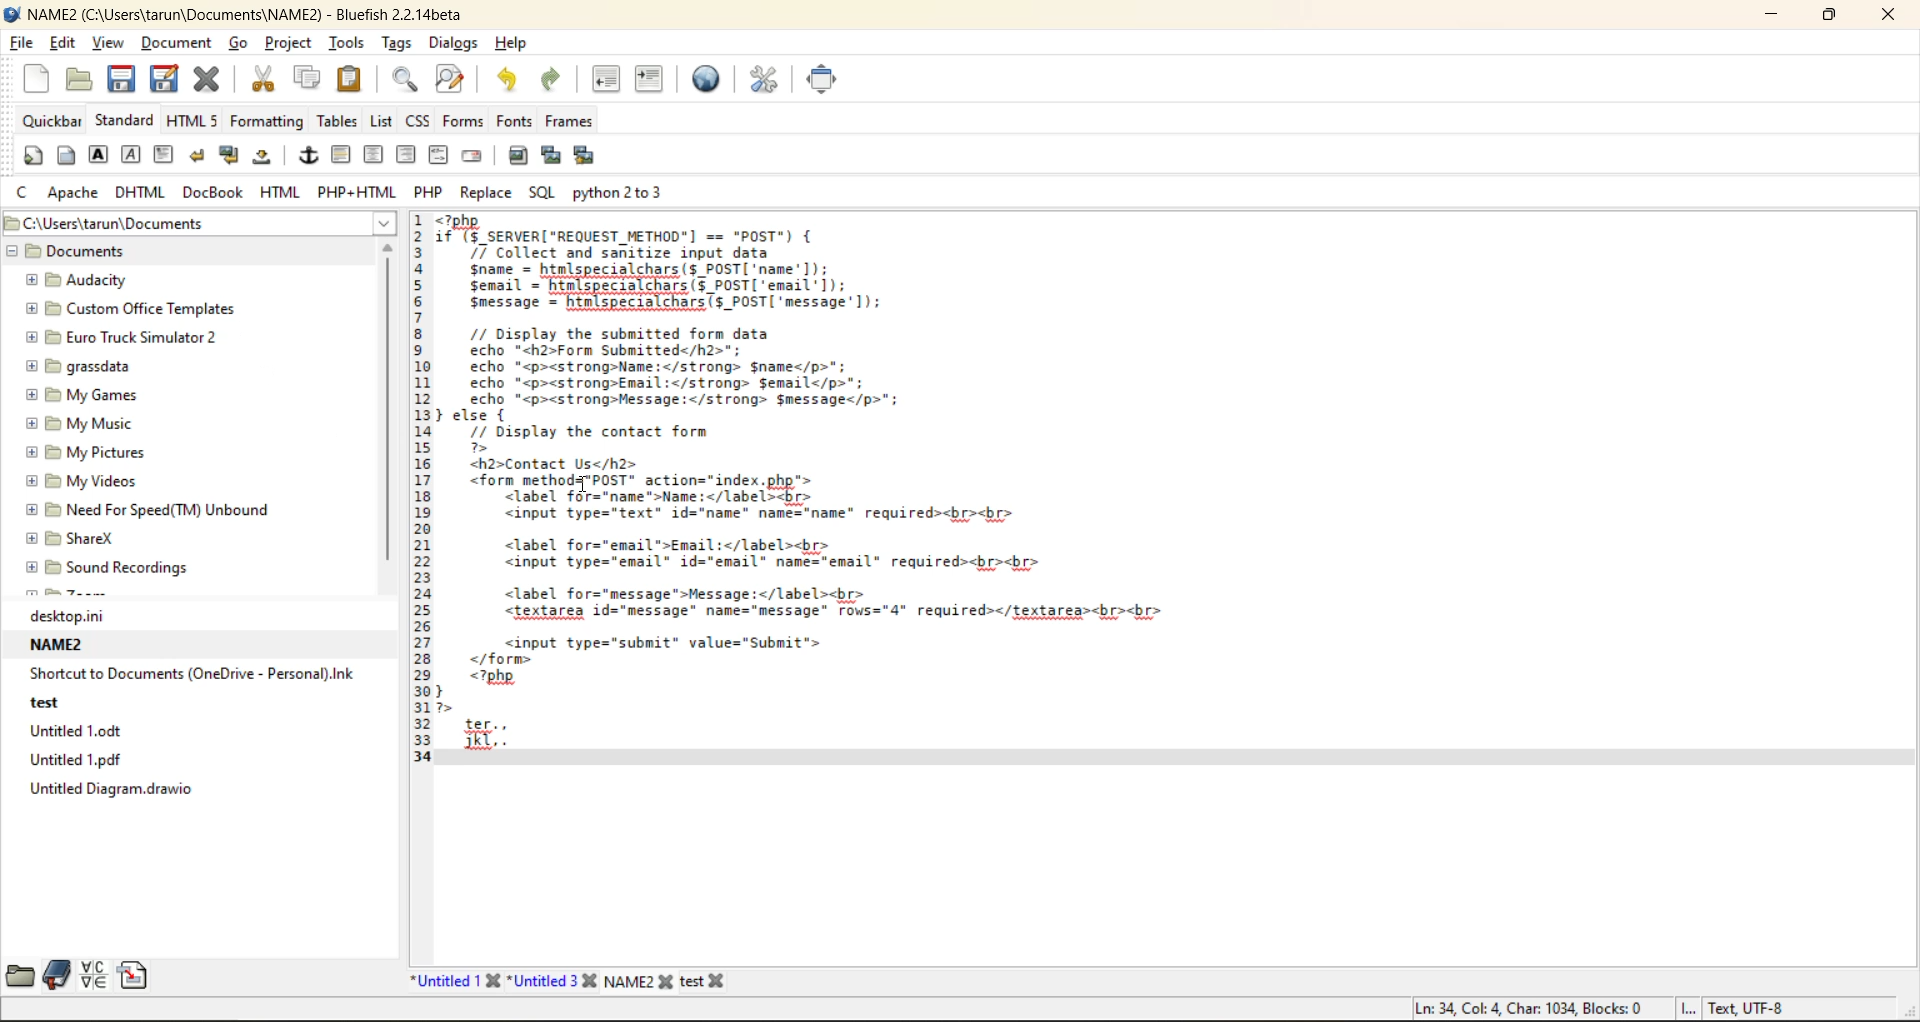 The height and width of the screenshot is (1022, 1920). Describe the element at coordinates (104, 618) in the screenshot. I see `desktop.ini` at that location.